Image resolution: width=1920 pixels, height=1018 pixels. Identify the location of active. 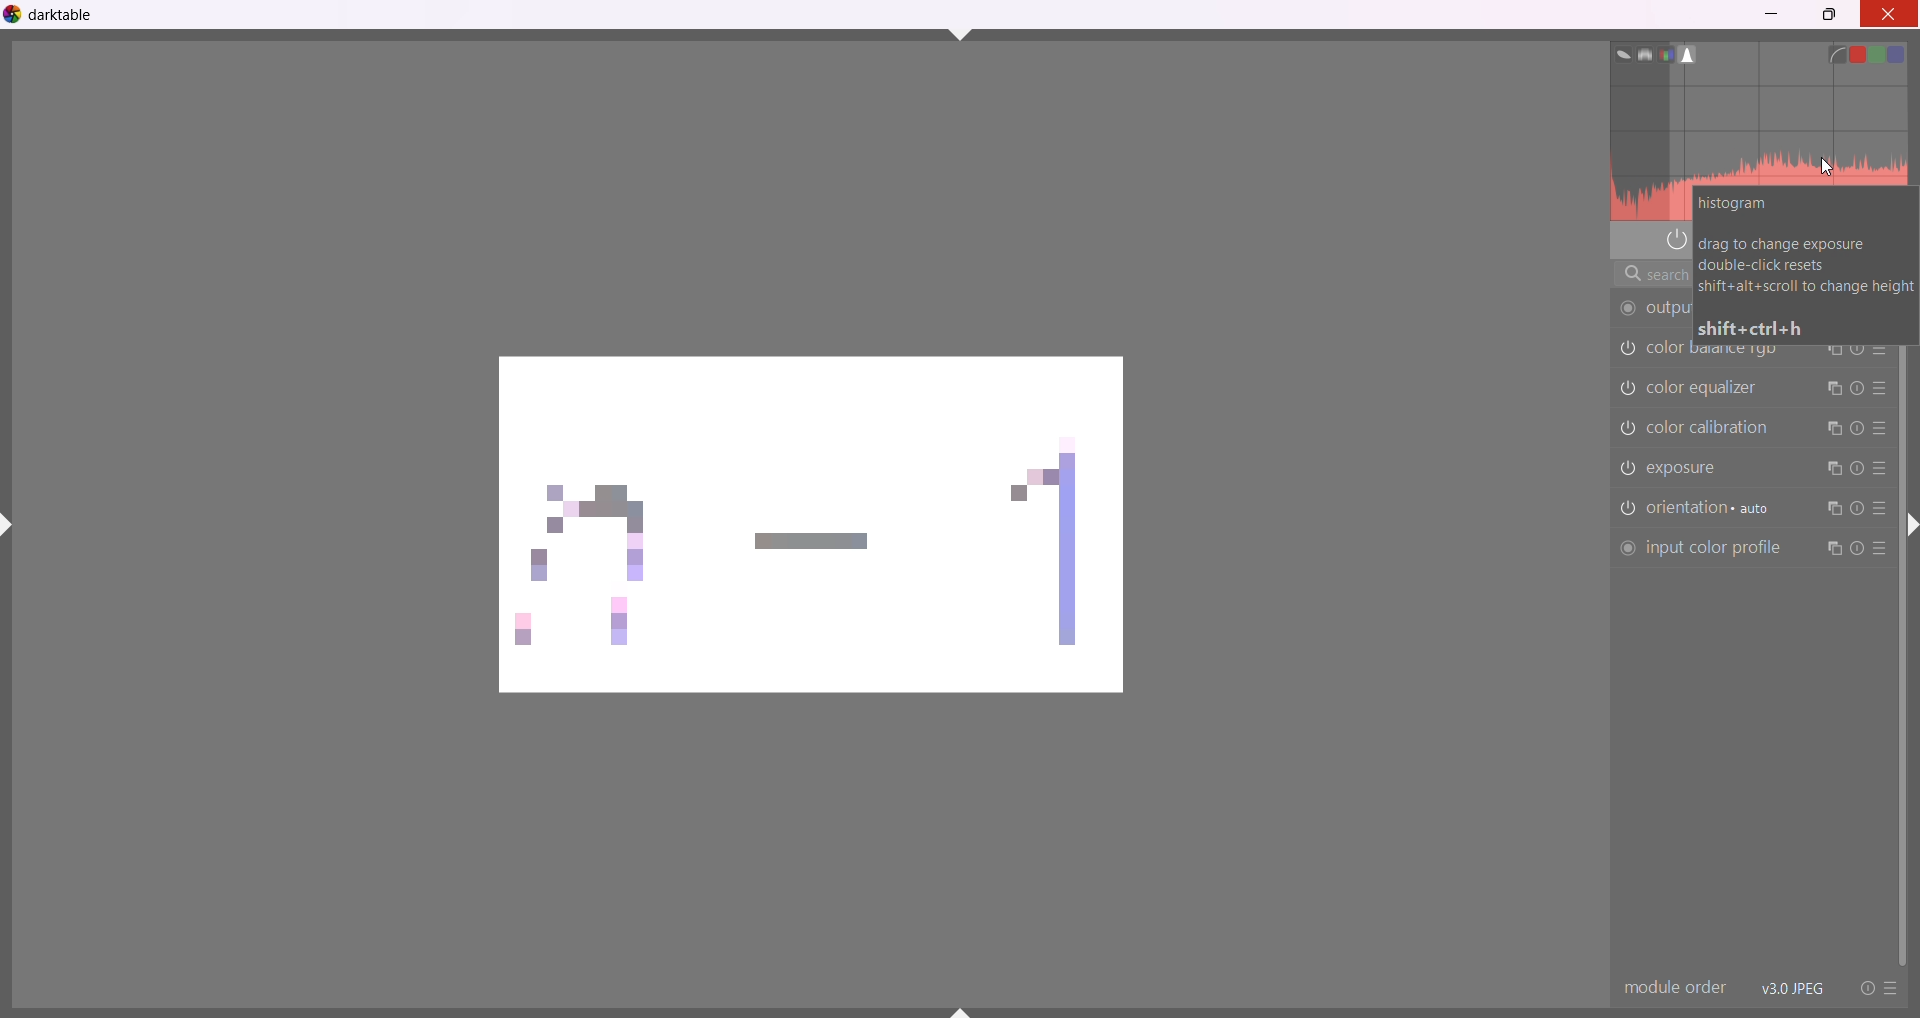
(1675, 239).